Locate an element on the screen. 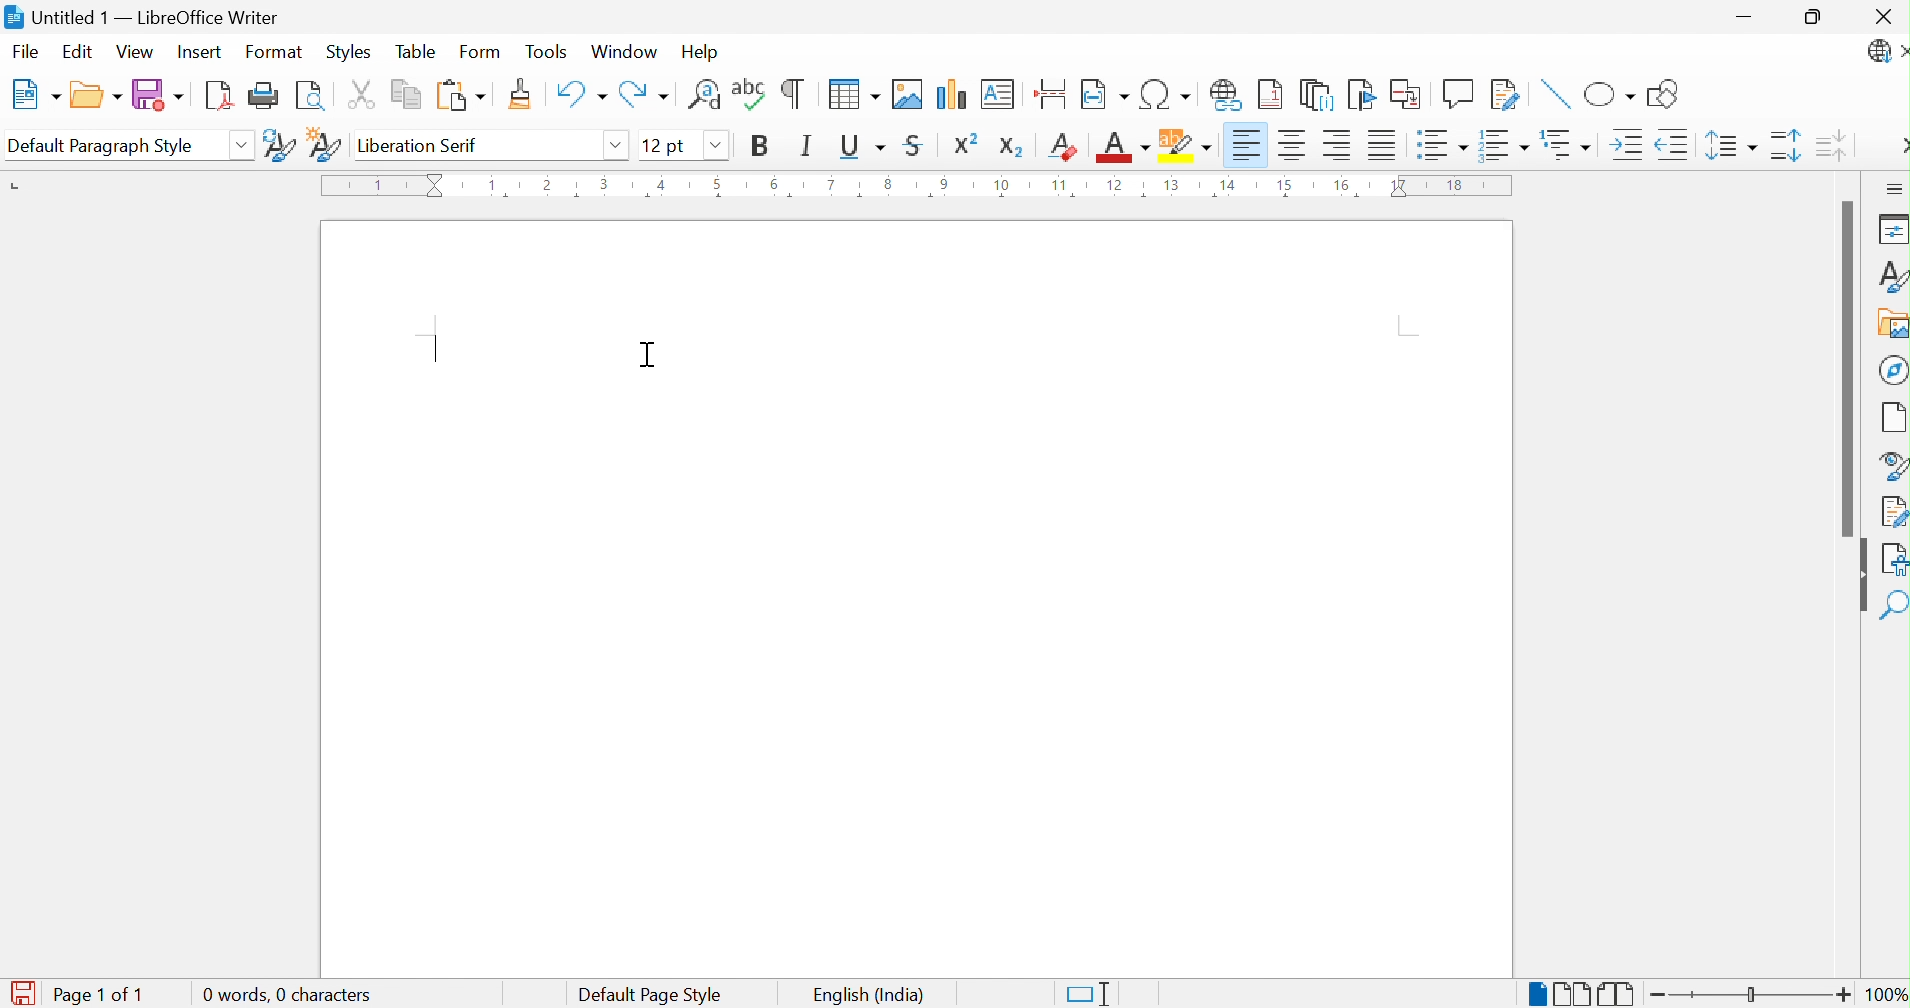 This screenshot has width=1910, height=1008. Liberation Serif is located at coordinates (417, 145).